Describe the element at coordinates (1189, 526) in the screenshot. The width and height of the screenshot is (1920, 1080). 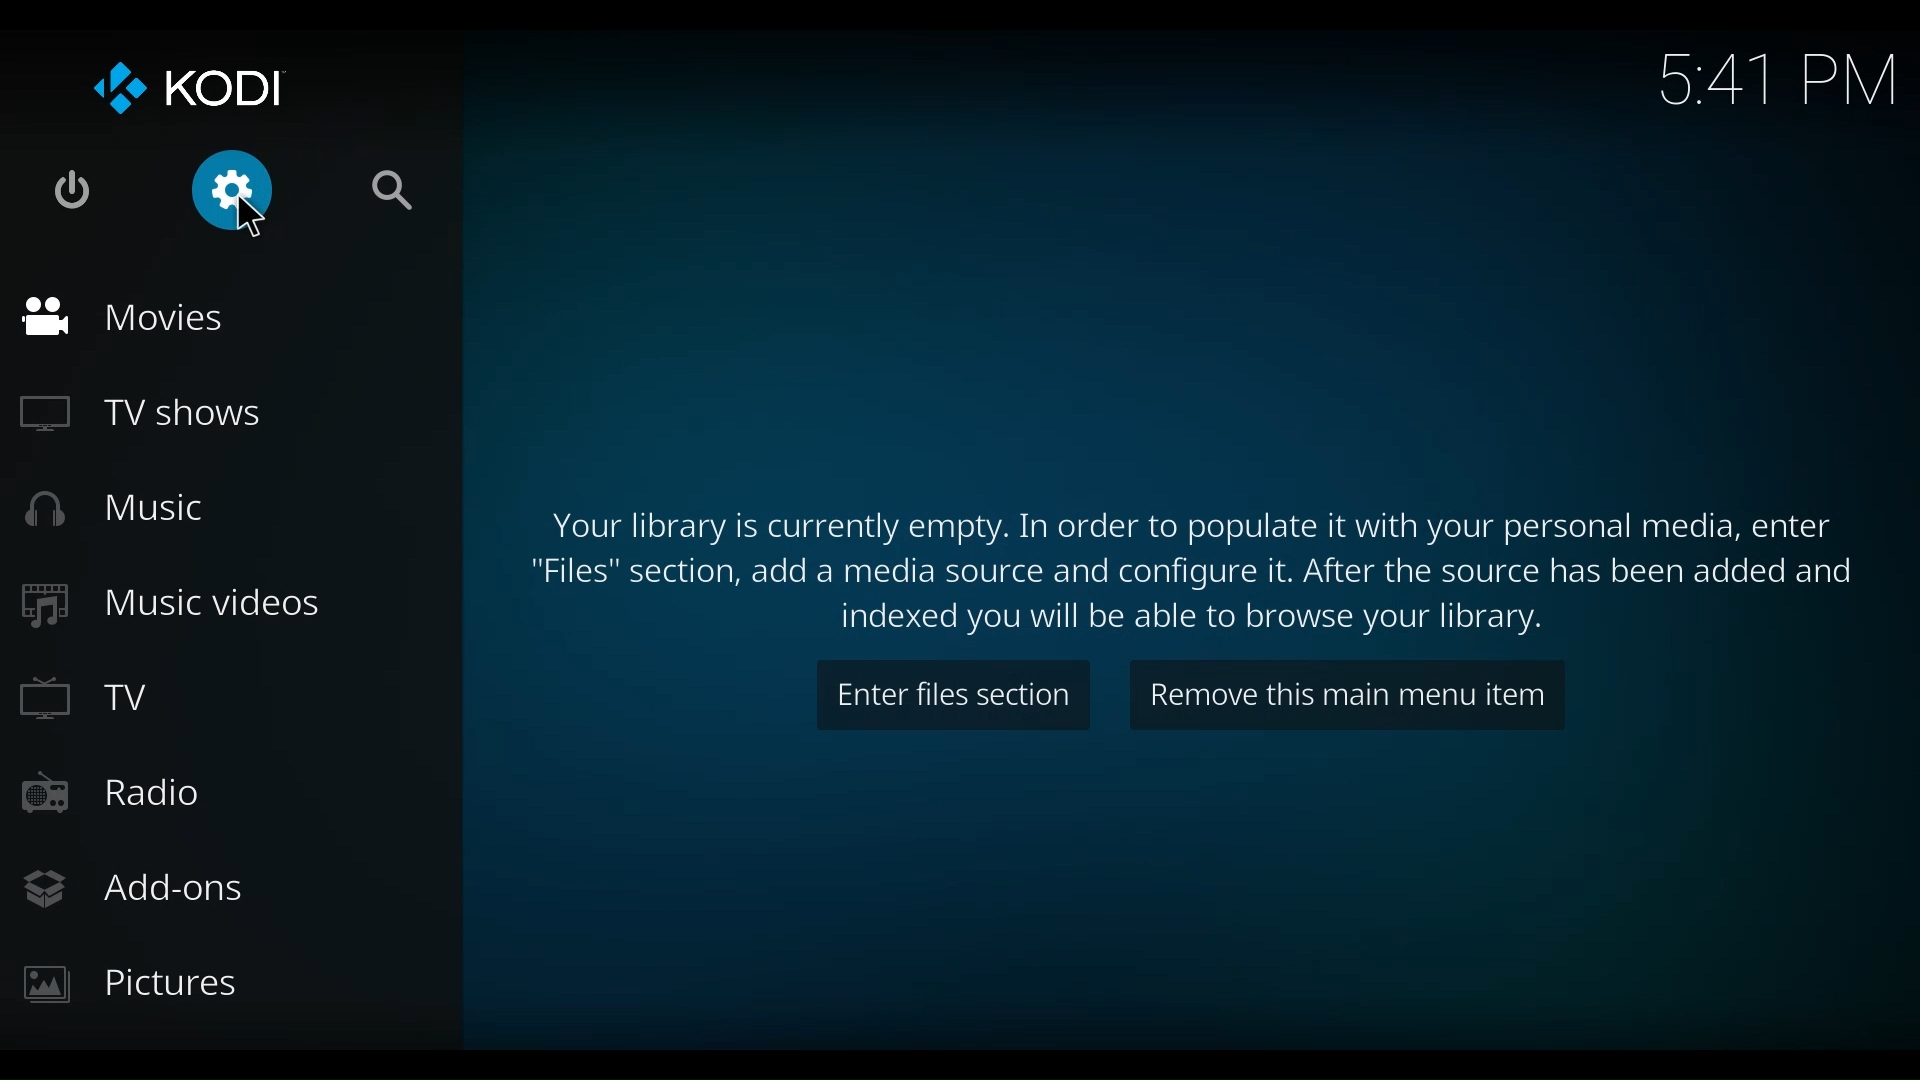
I see `Your library is currently empty. In order to populate it with your personal media, enter` at that location.